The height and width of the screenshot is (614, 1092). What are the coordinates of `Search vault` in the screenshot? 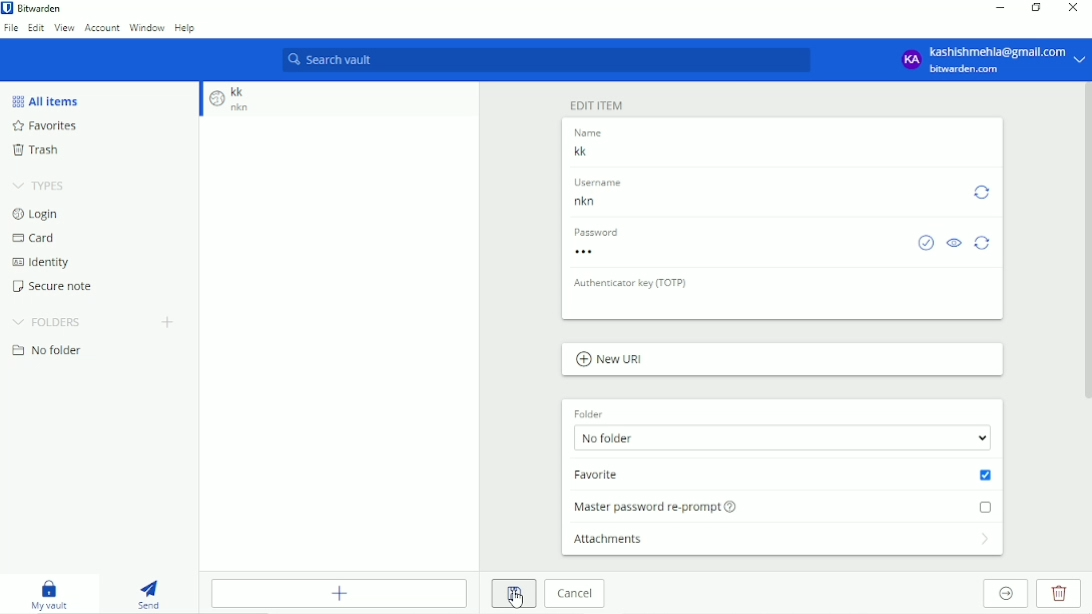 It's located at (544, 60).